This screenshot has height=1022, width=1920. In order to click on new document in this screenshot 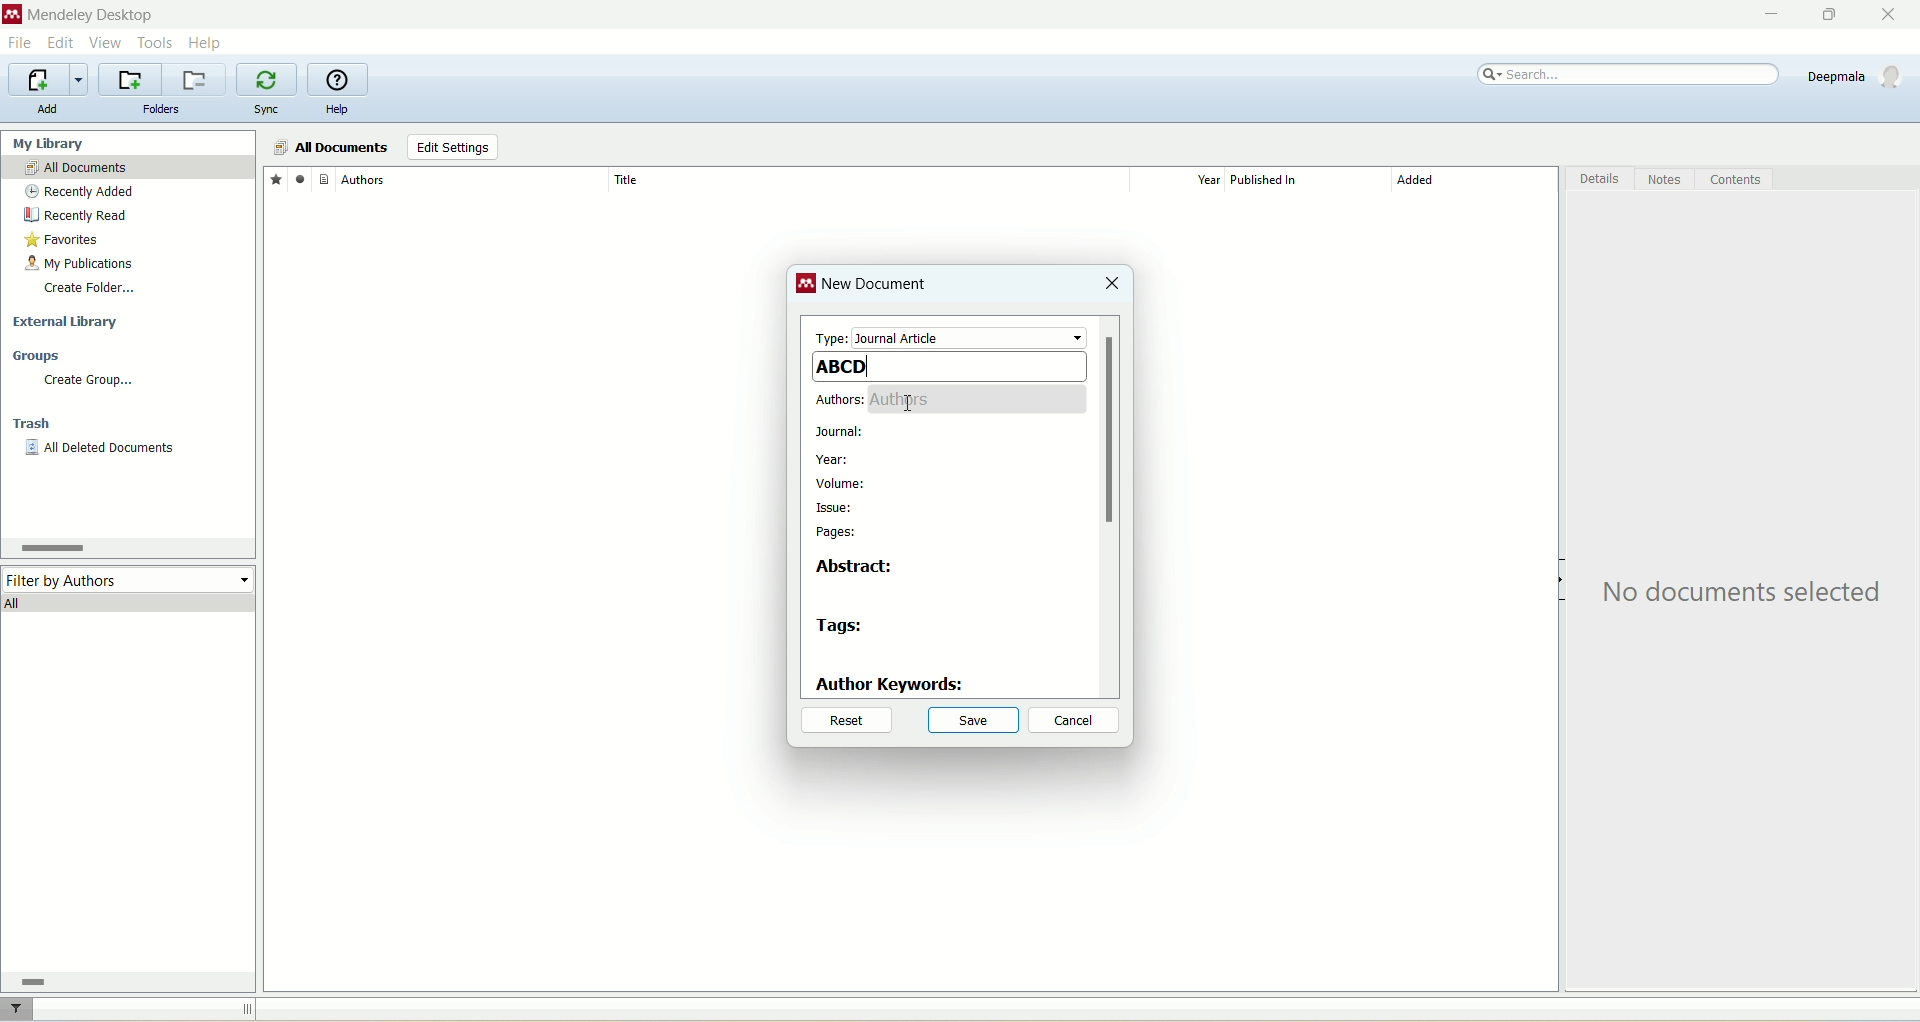, I will do `click(877, 288)`.